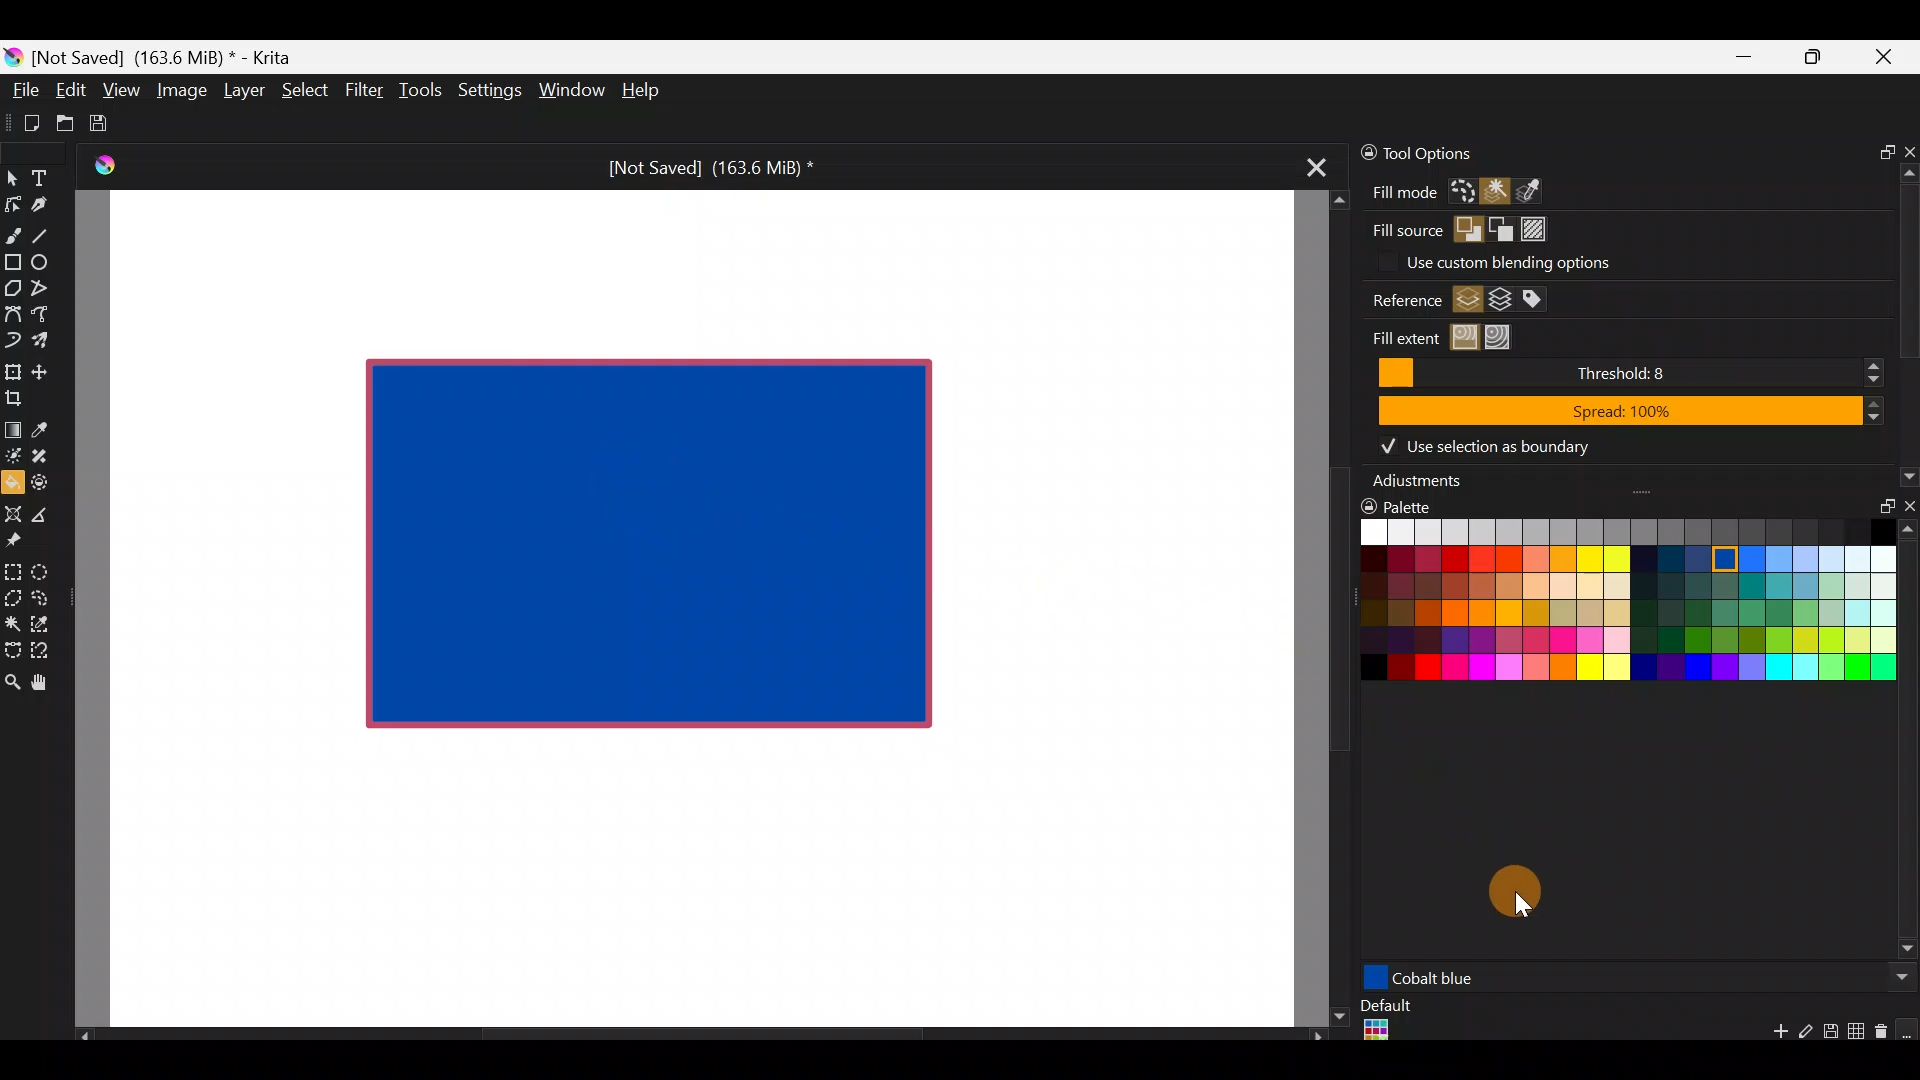 The image size is (1920, 1080). Describe the element at coordinates (1535, 298) in the screenshot. I see `Fill regions from the merging of layers with specific colors` at that location.